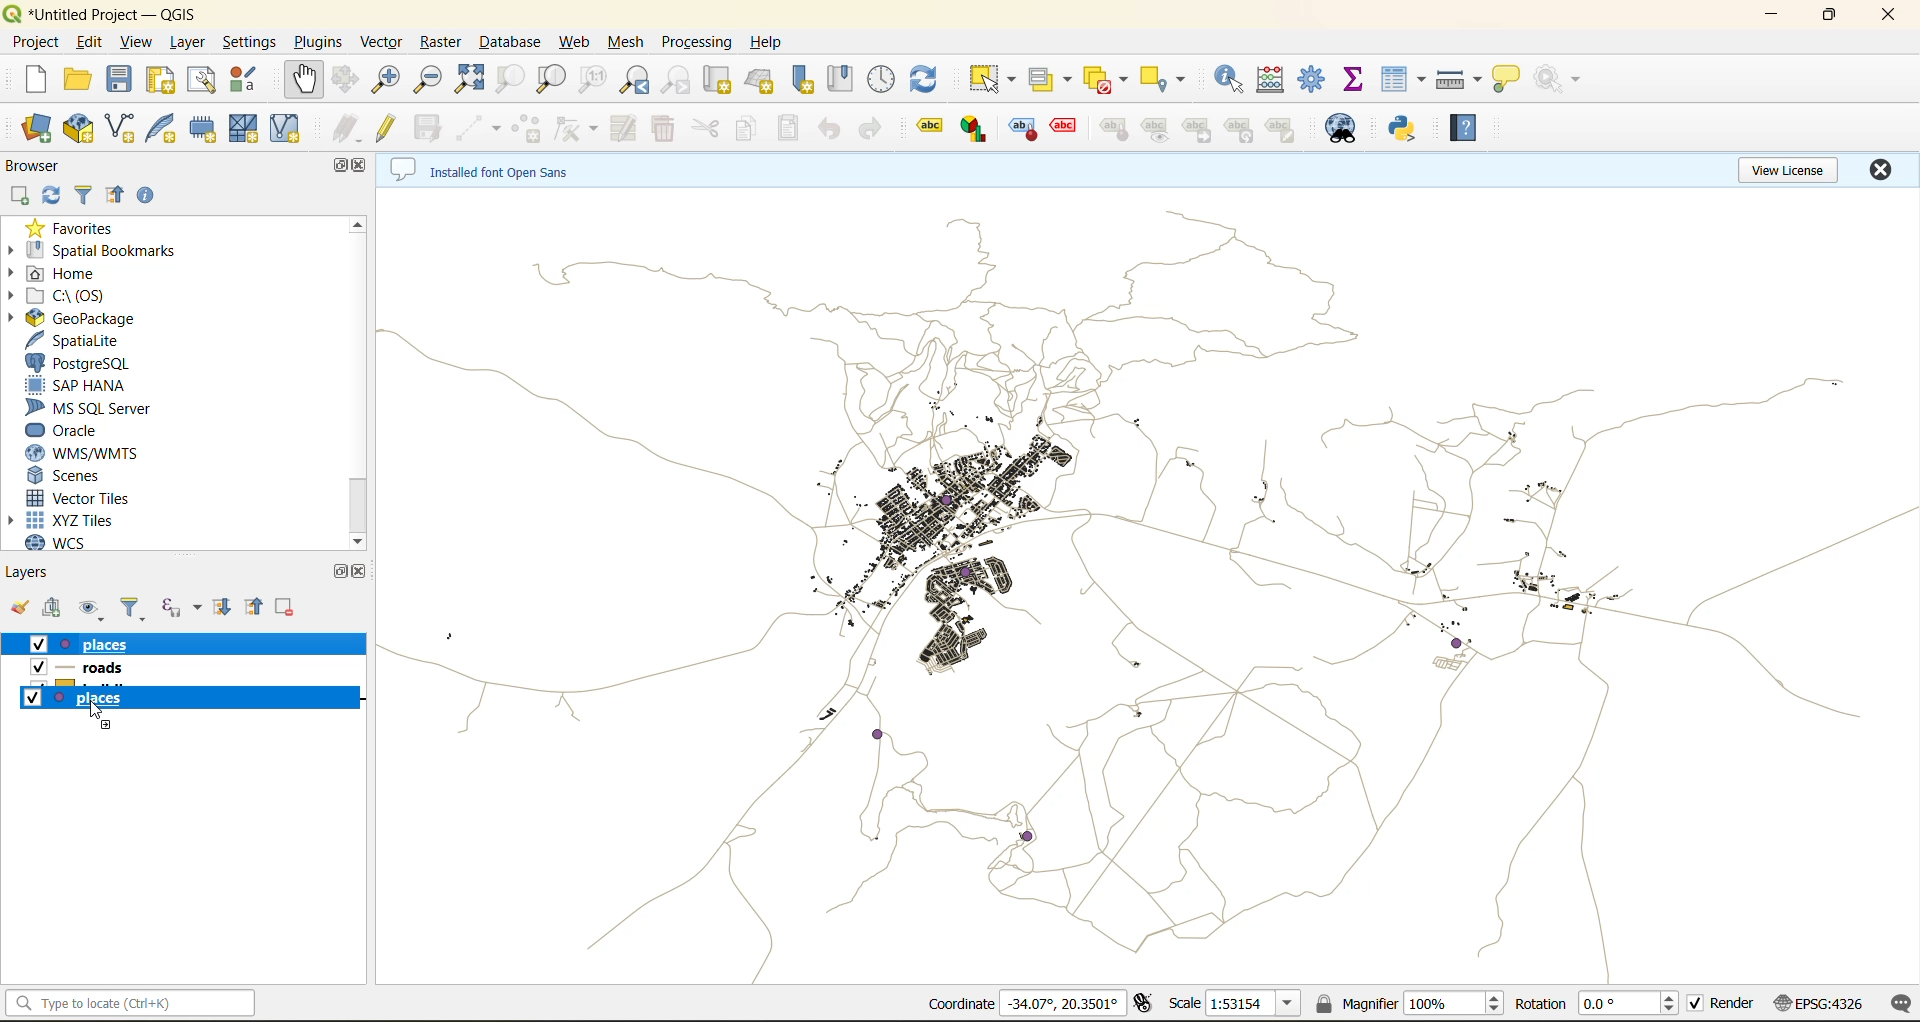  What do you see at coordinates (809, 78) in the screenshot?
I see `new spatial bookmark` at bounding box center [809, 78].